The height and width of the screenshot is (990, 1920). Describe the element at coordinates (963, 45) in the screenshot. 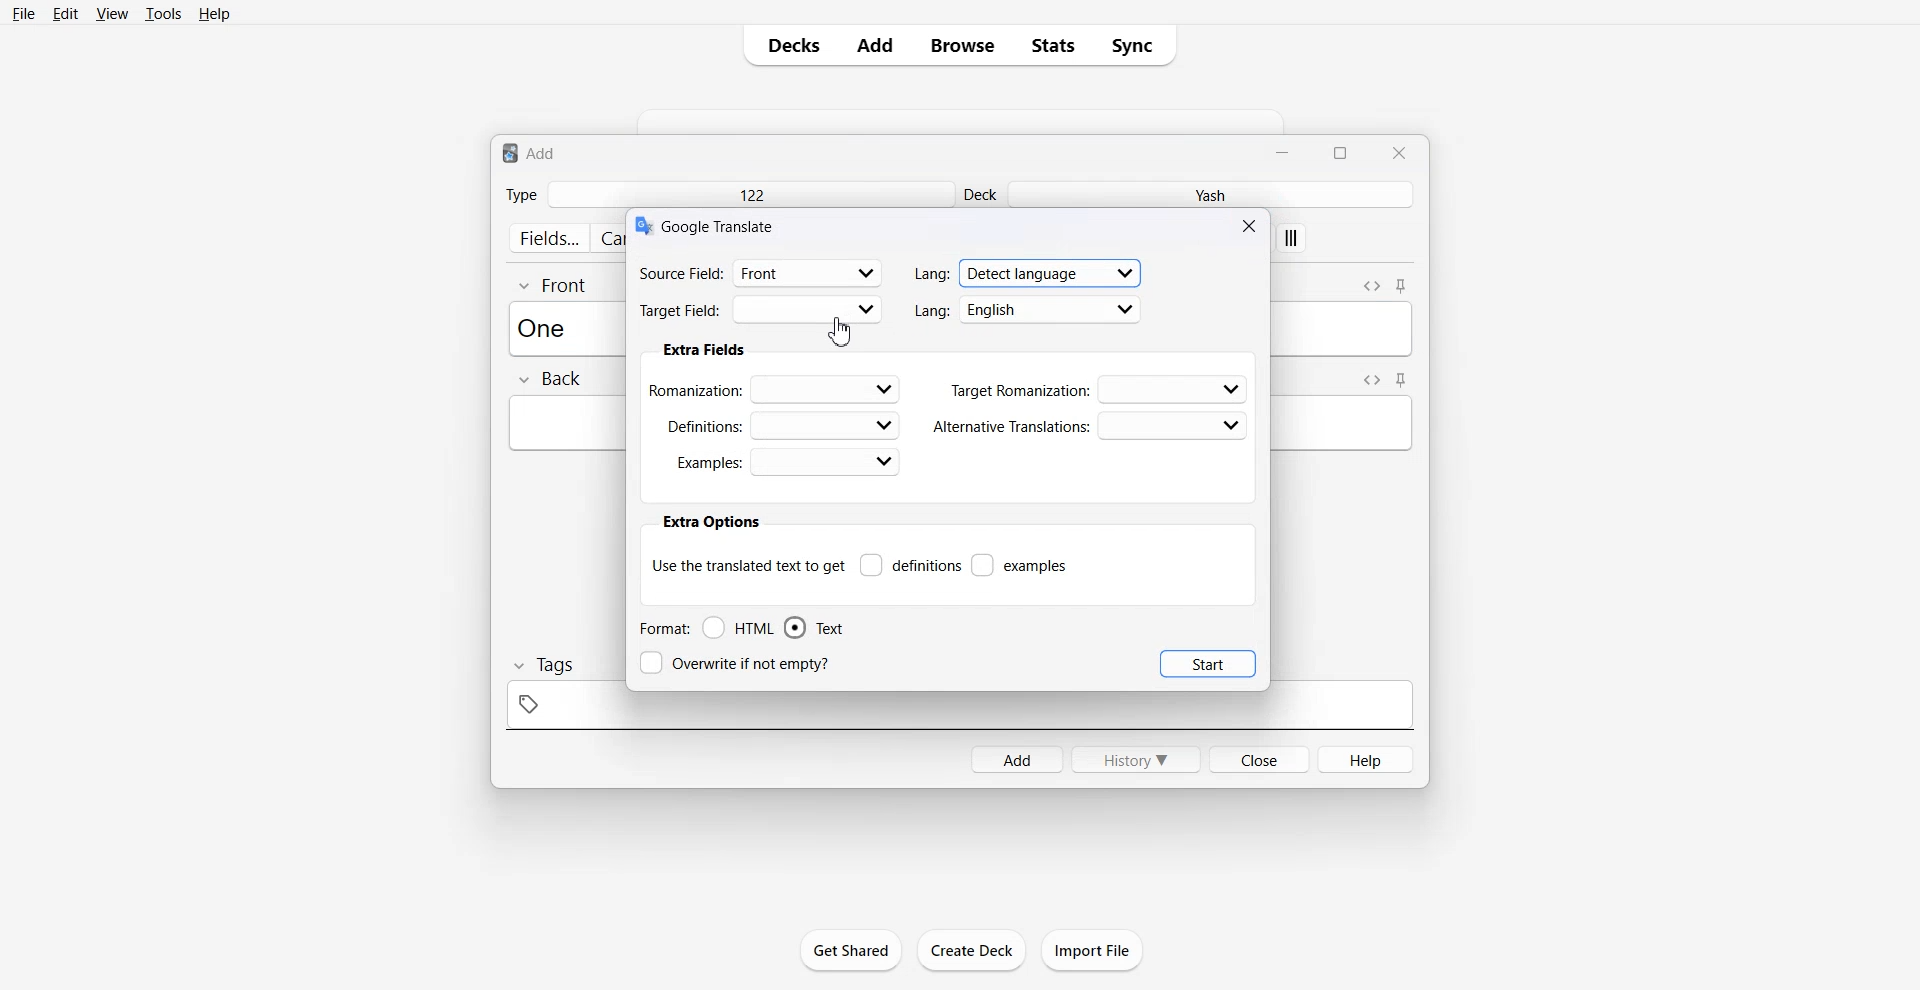

I see `Browse` at that location.